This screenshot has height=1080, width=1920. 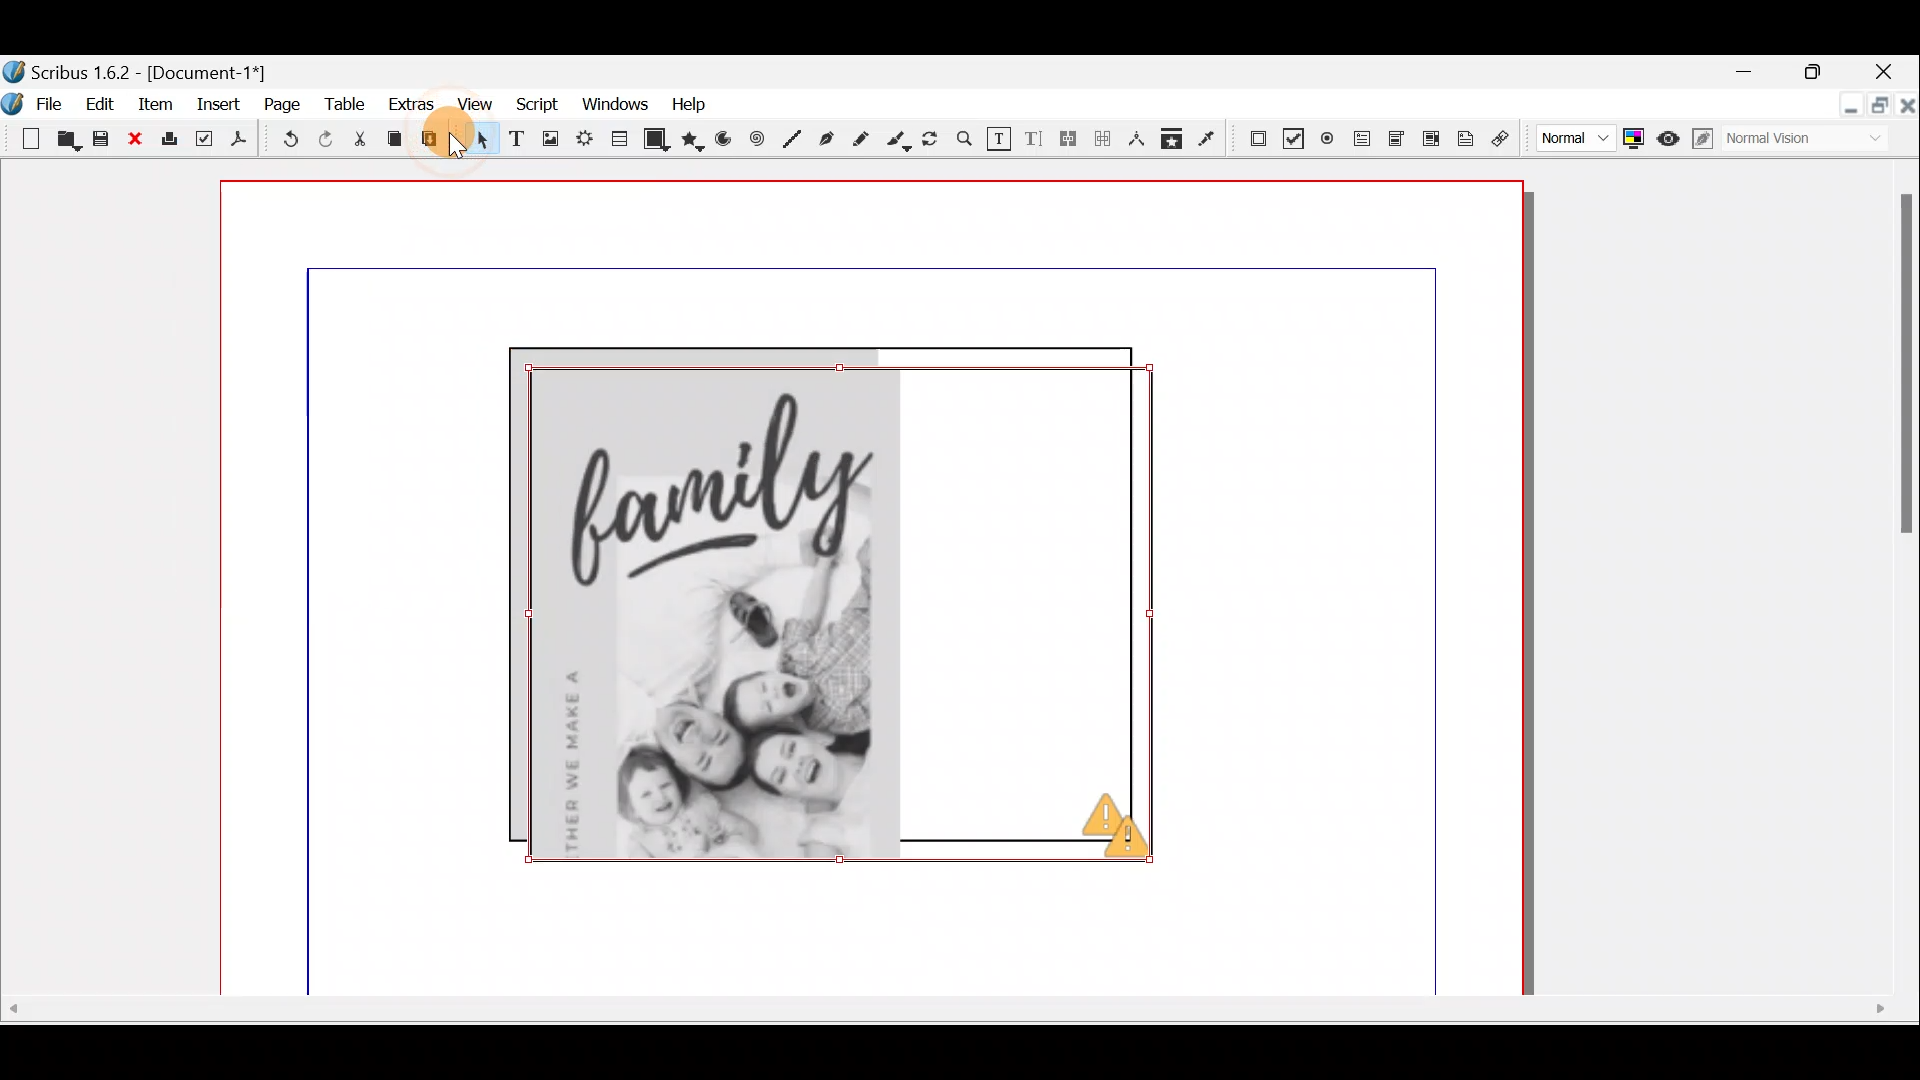 I want to click on PDF combo box, so click(x=1393, y=140).